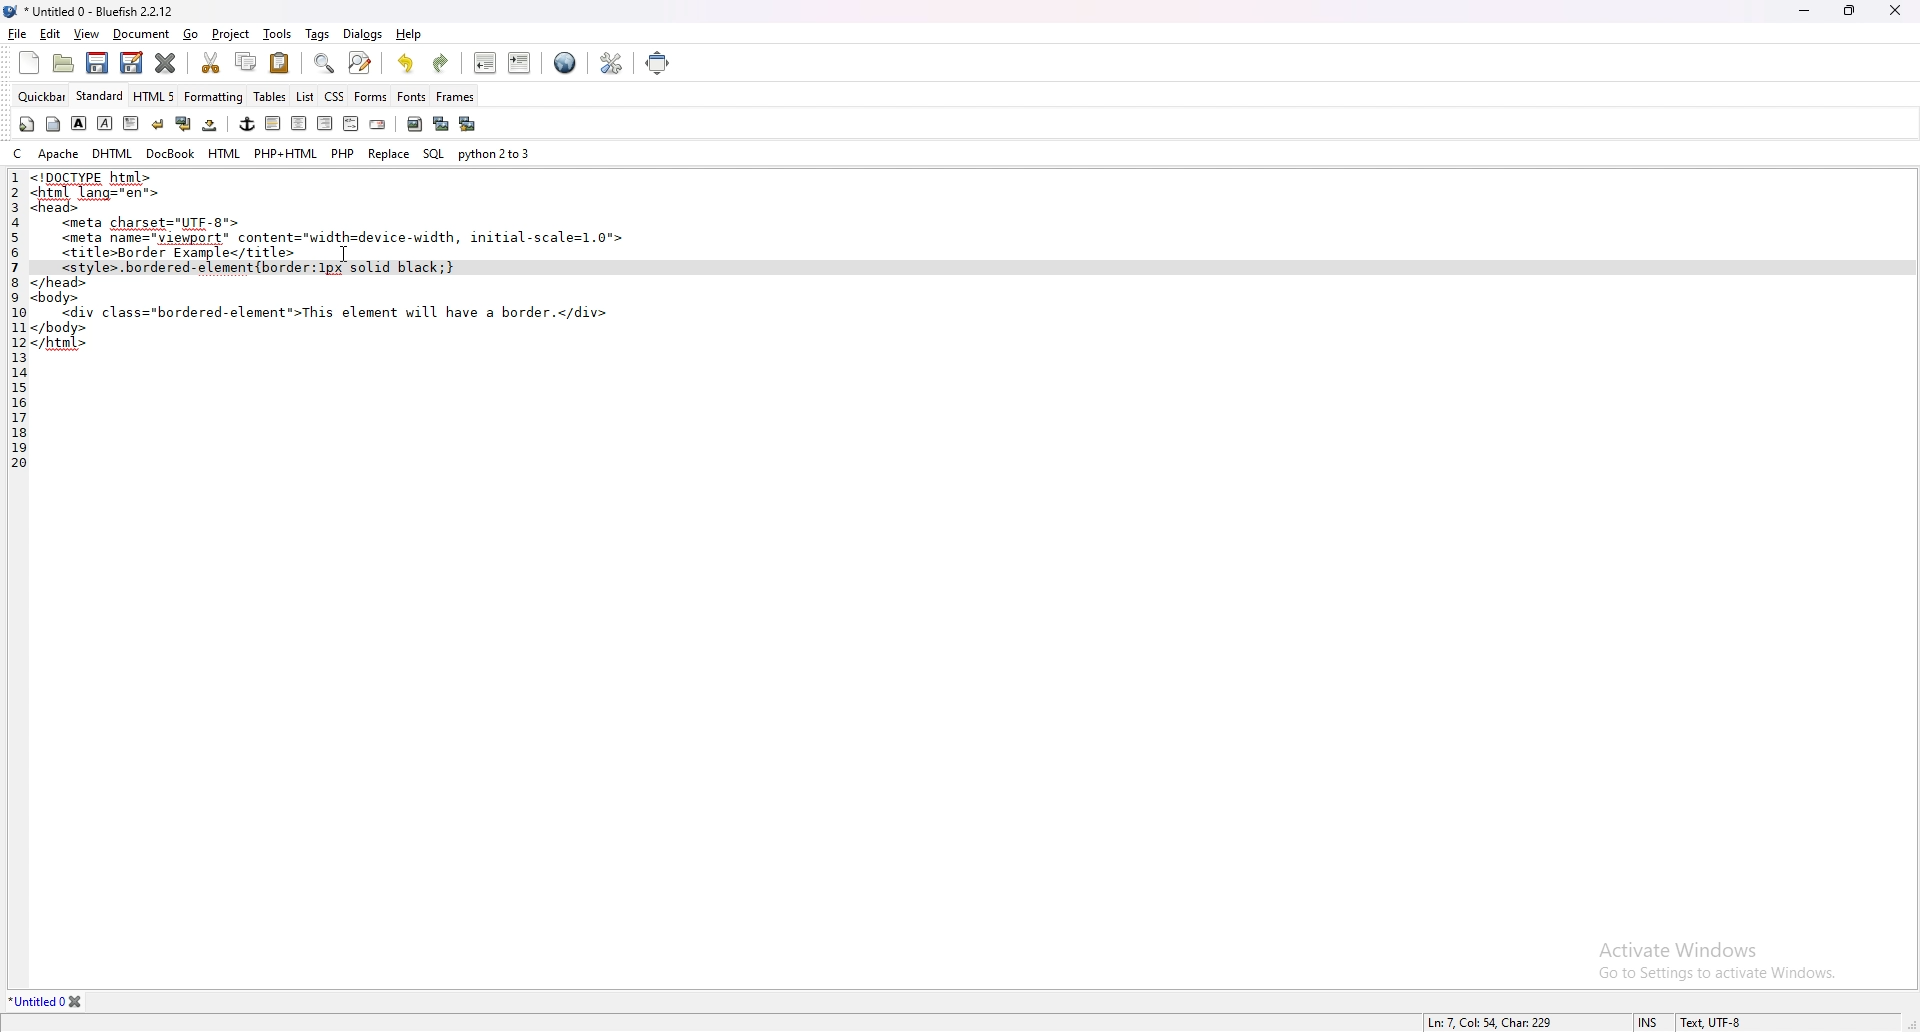 This screenshot has height=1032, width=1920. What do you see at coordinates (211, 124) in the screenshot?
I see `non breaking space` at bounding box center [211, 124].